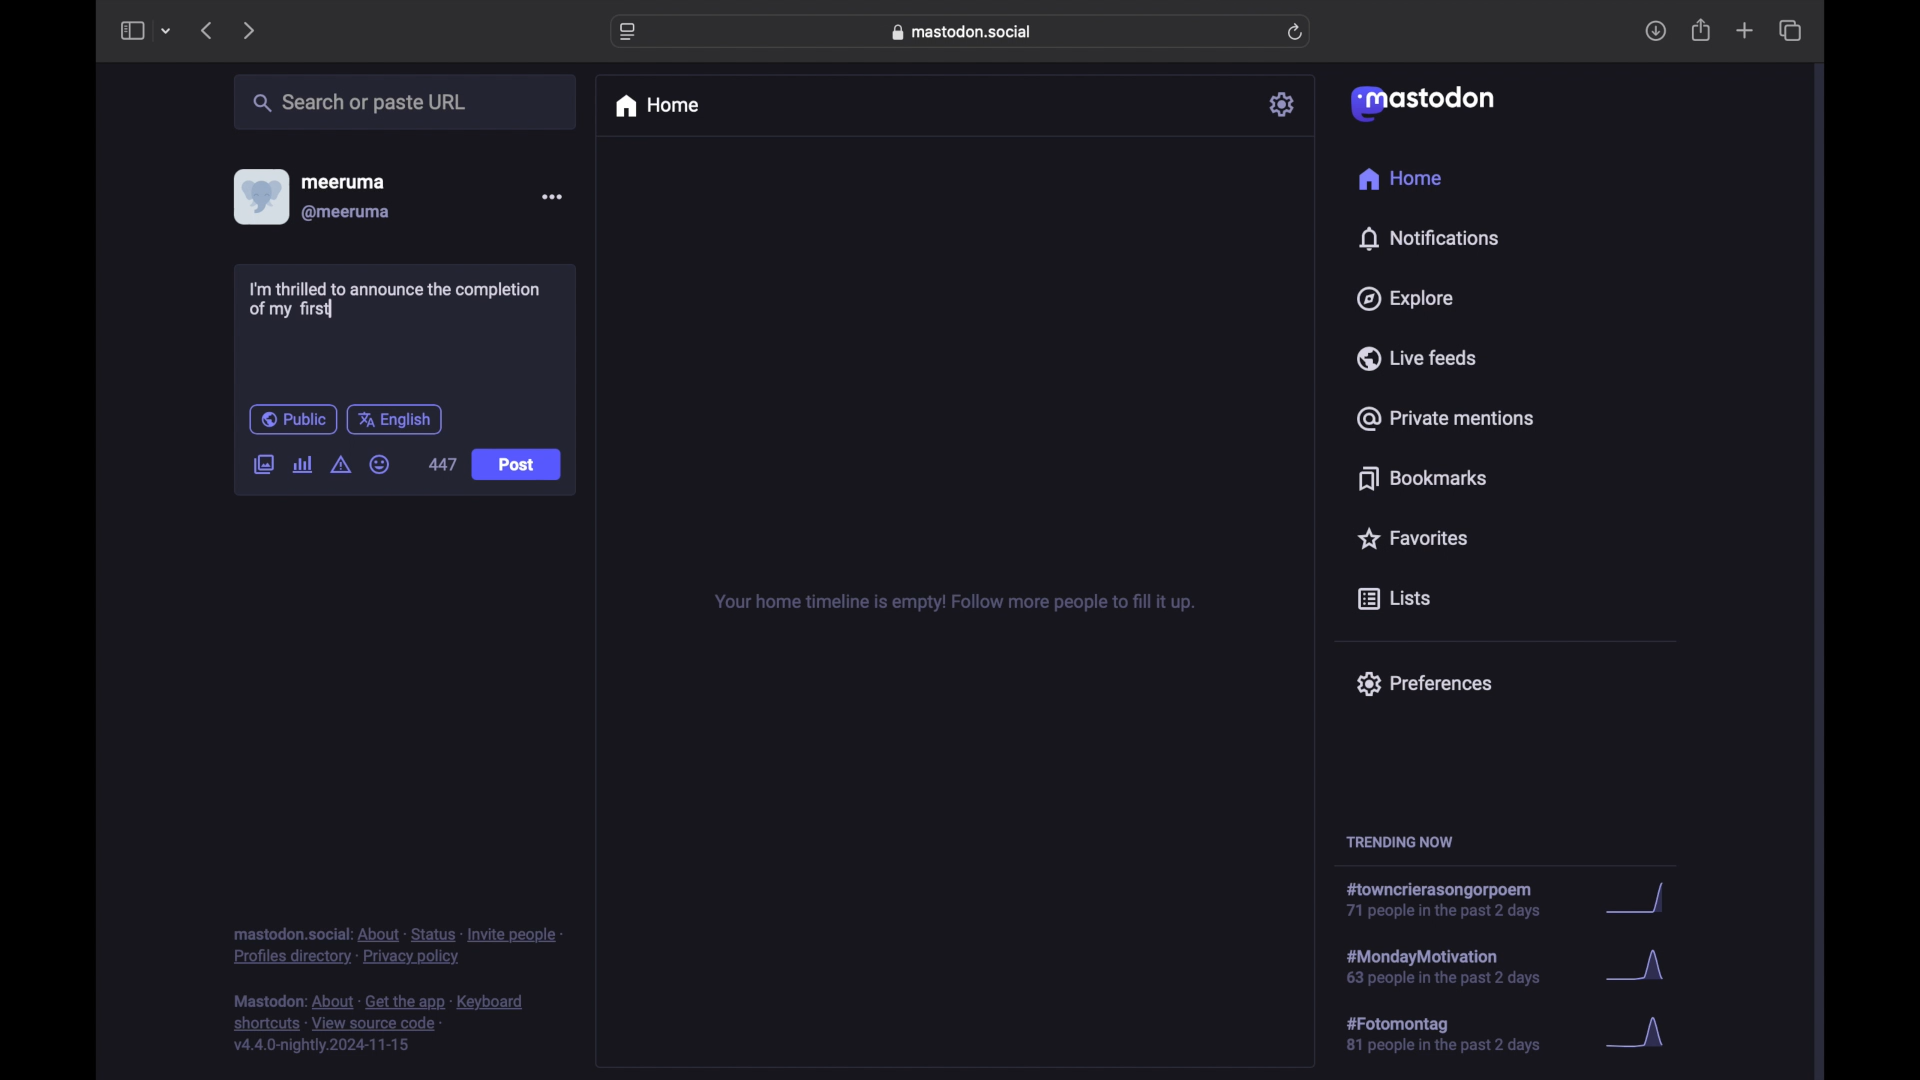 The width and height of the screenshot is (1920, 1080). I want to click on trending now, so click(1399, 842).